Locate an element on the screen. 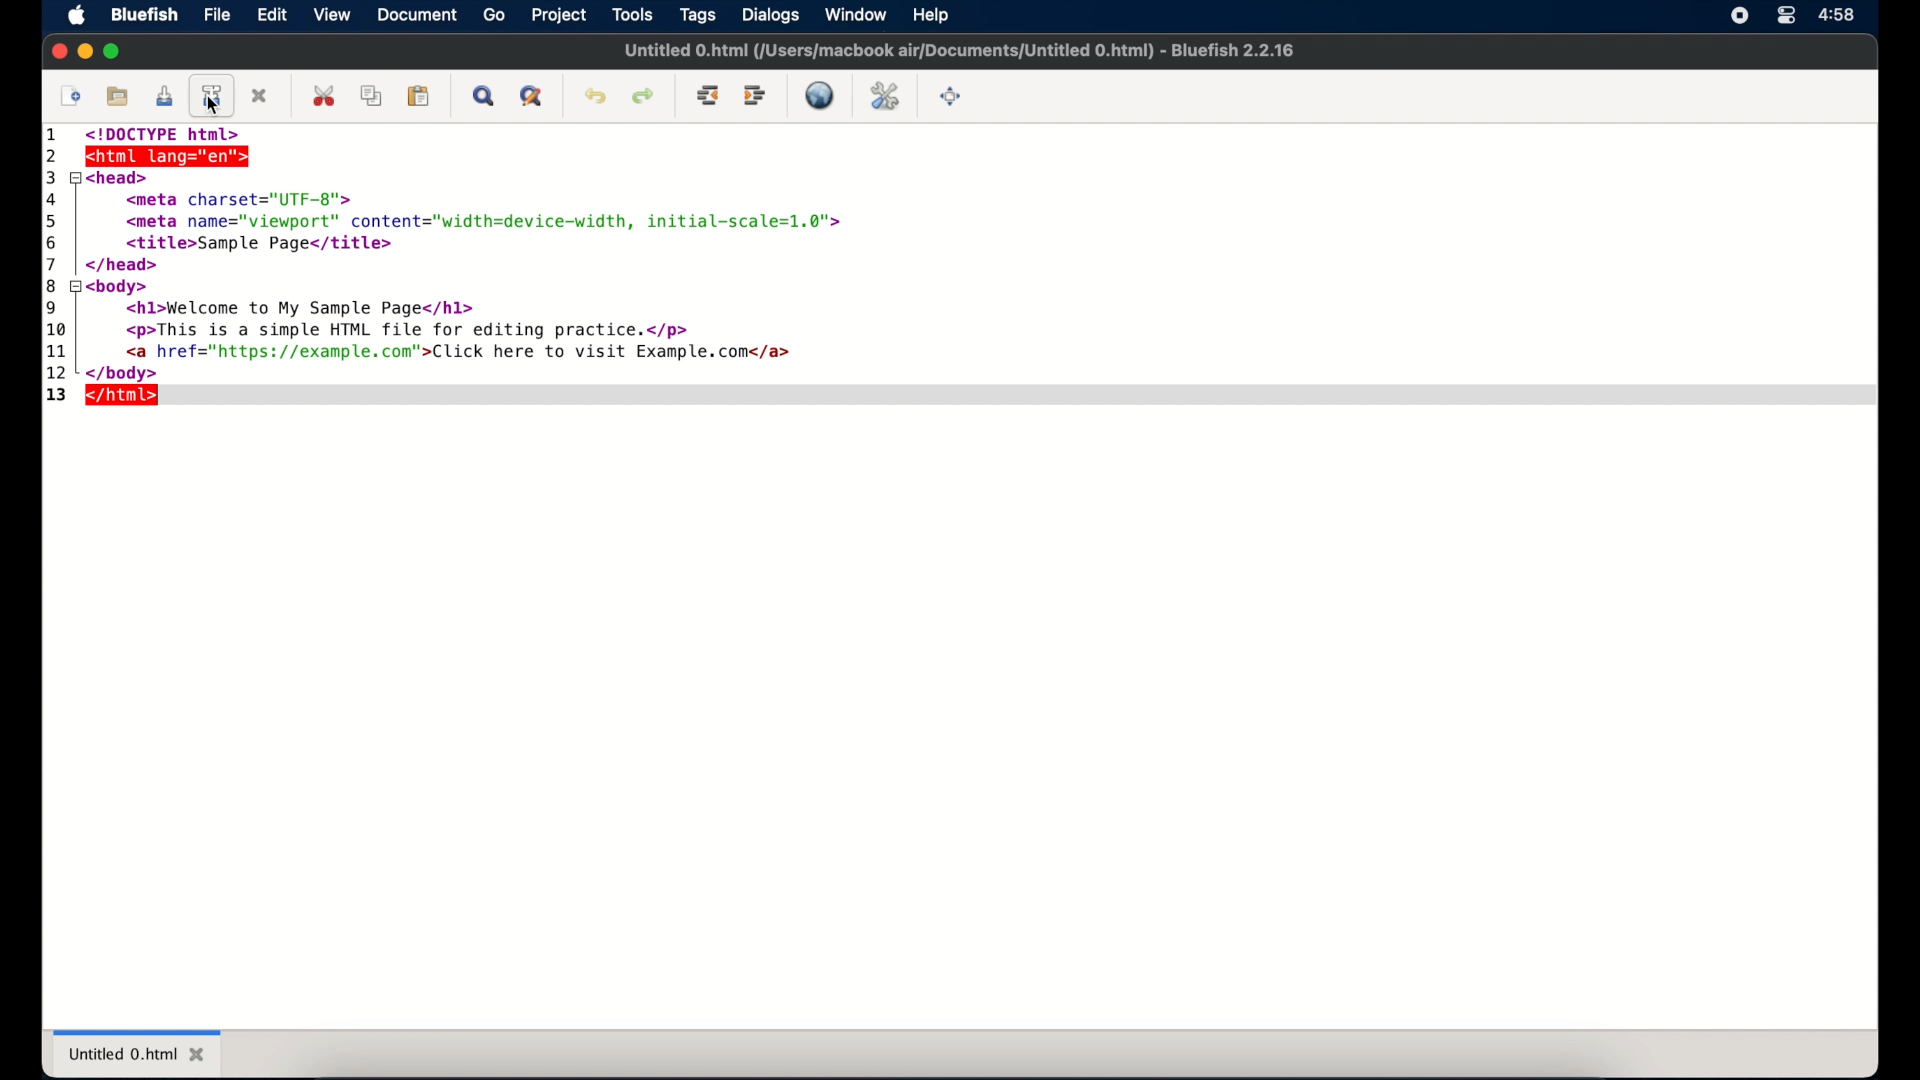 The image size is (1920, 1080). apple icon is located at coordinates (77, 15).